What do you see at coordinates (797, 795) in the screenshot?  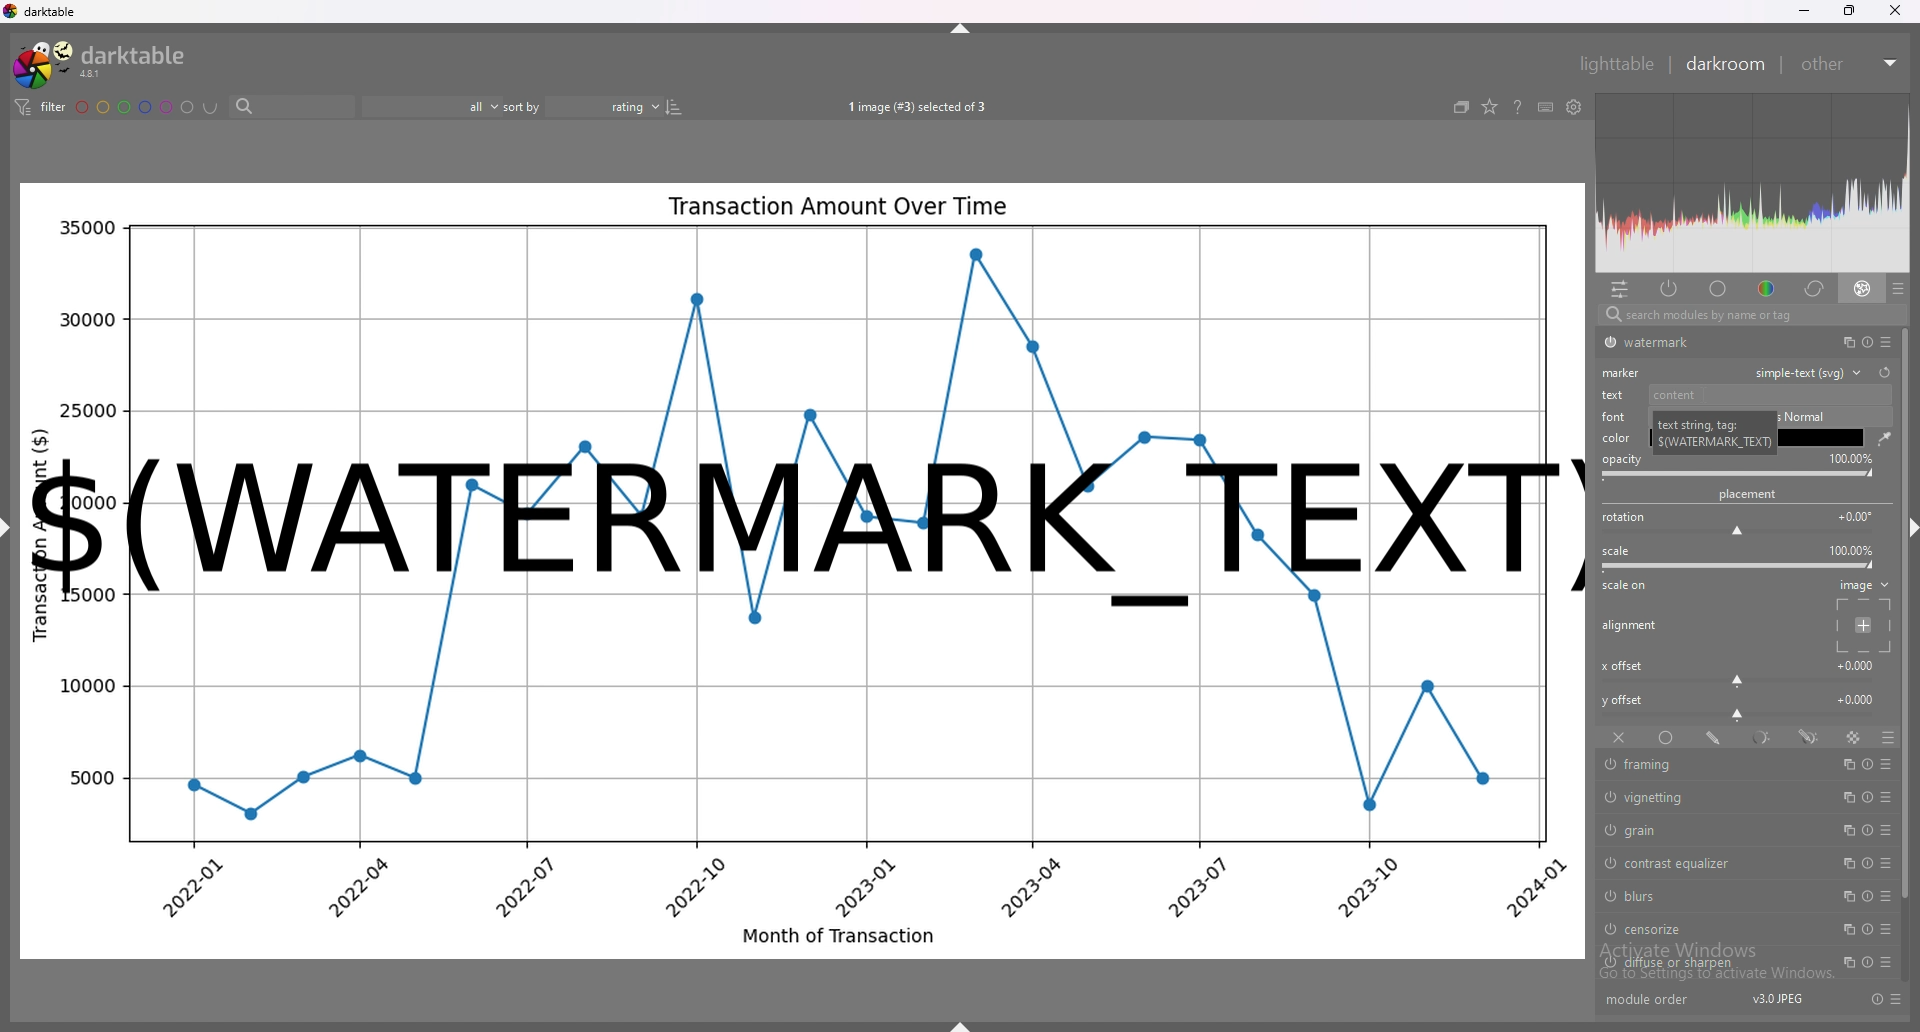 I see `graph` at bounding box center [797, 795].